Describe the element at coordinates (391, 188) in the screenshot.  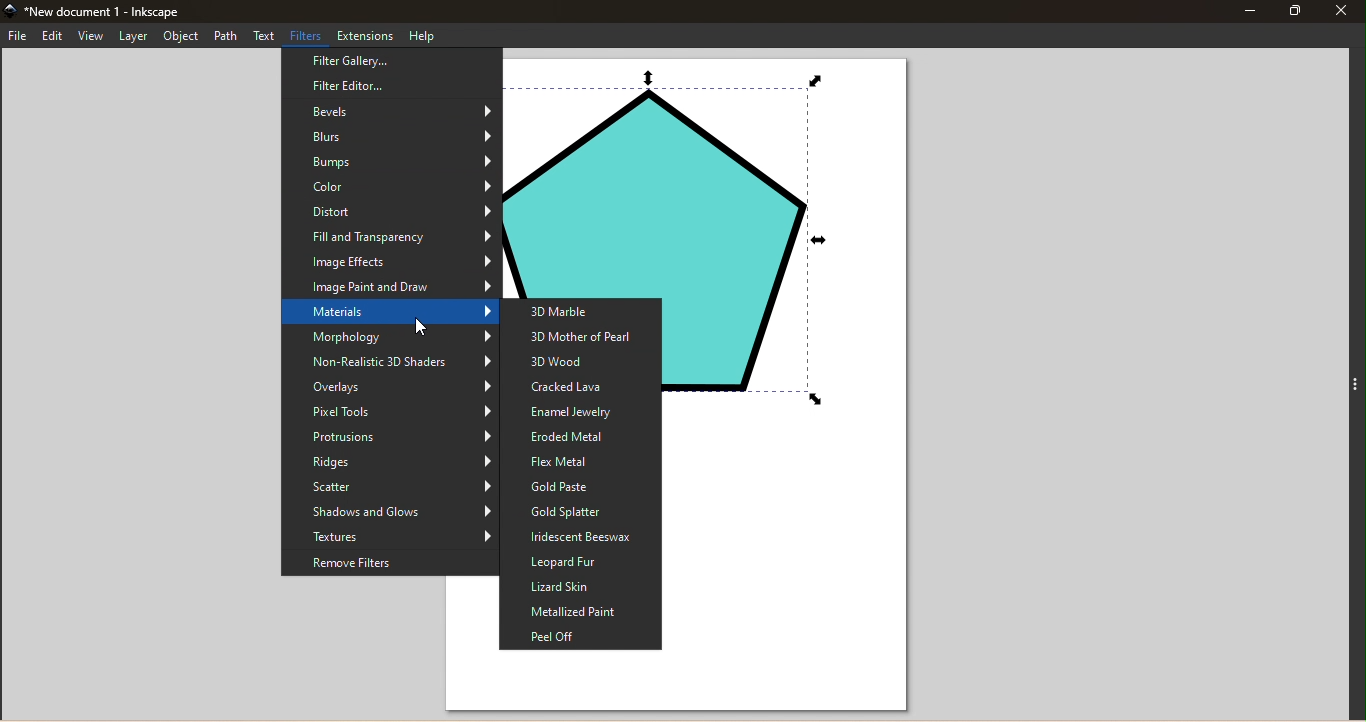
I see `Color` at that location.